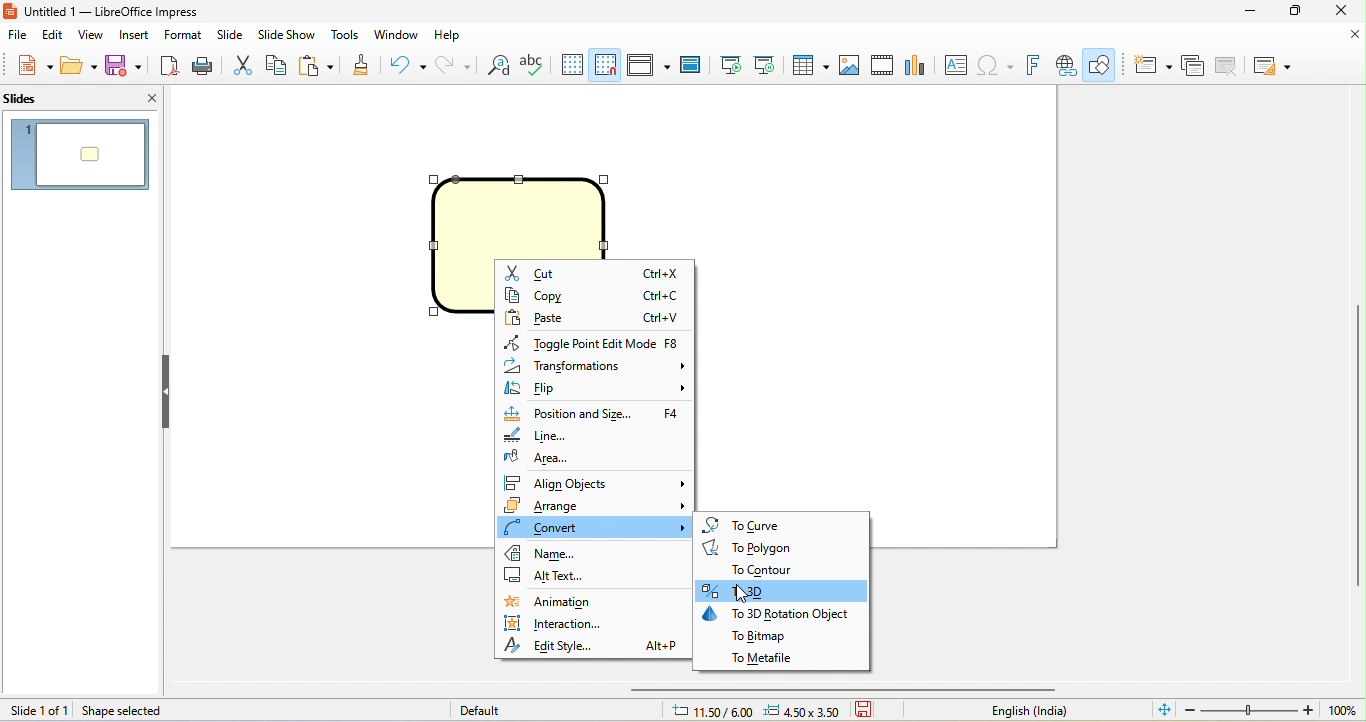  Describe the element at coordinates (783, 615) in the screenshot. I see `to 3d rotation object` at that location.